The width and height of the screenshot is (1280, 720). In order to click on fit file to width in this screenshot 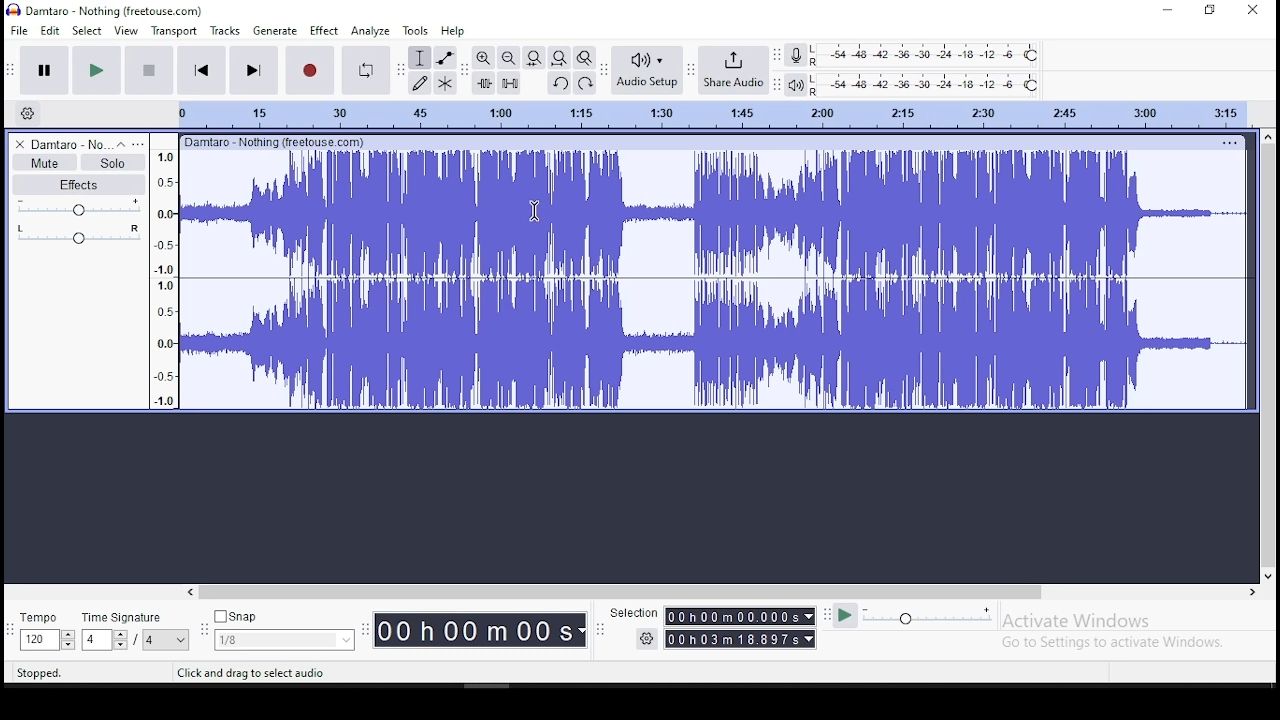, I will do `click(534, 57)`.